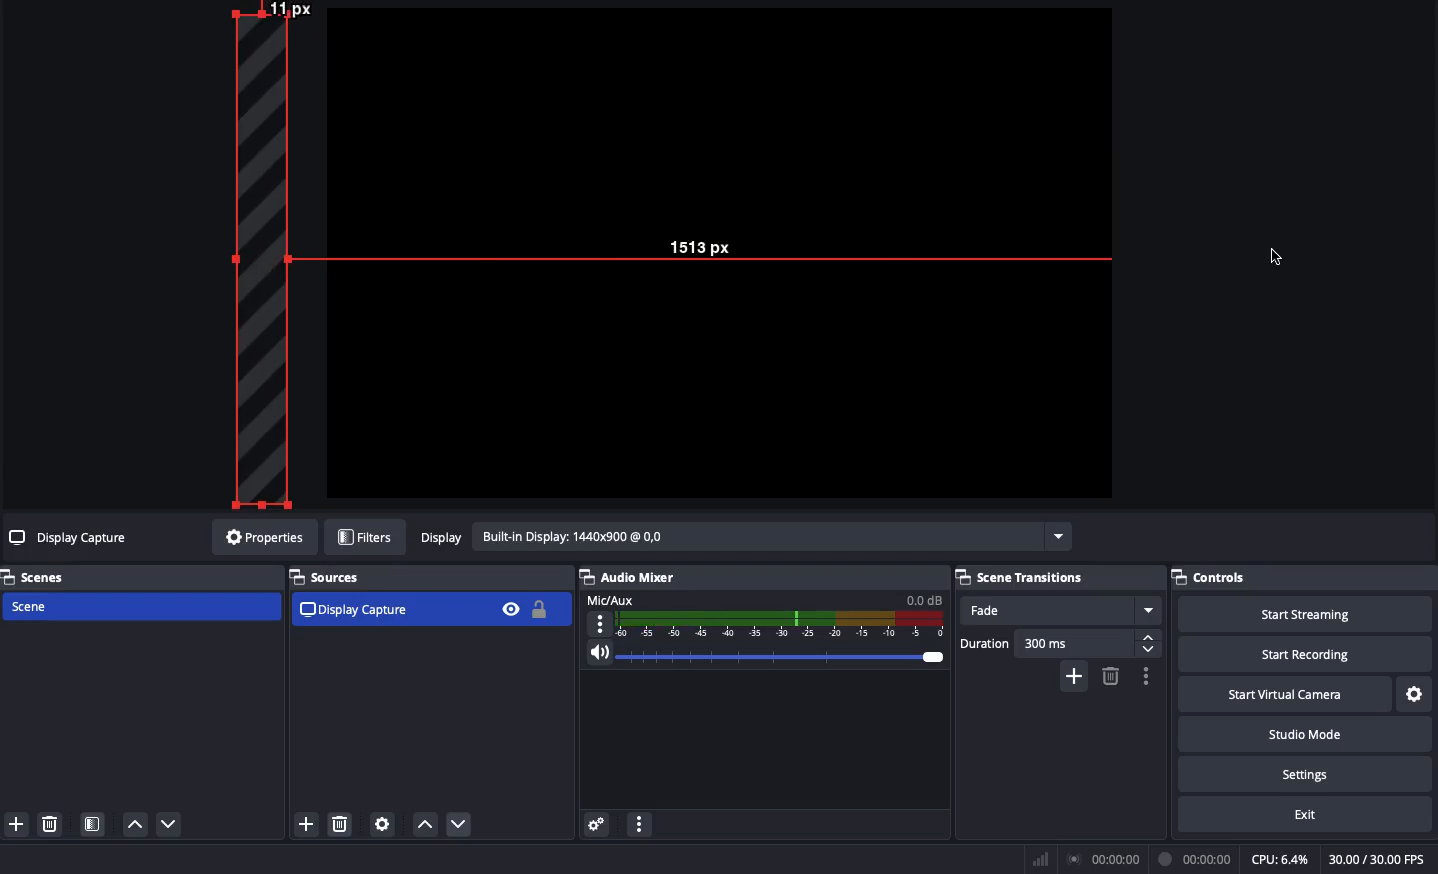  I want to click on Delete, so click(48, 824).